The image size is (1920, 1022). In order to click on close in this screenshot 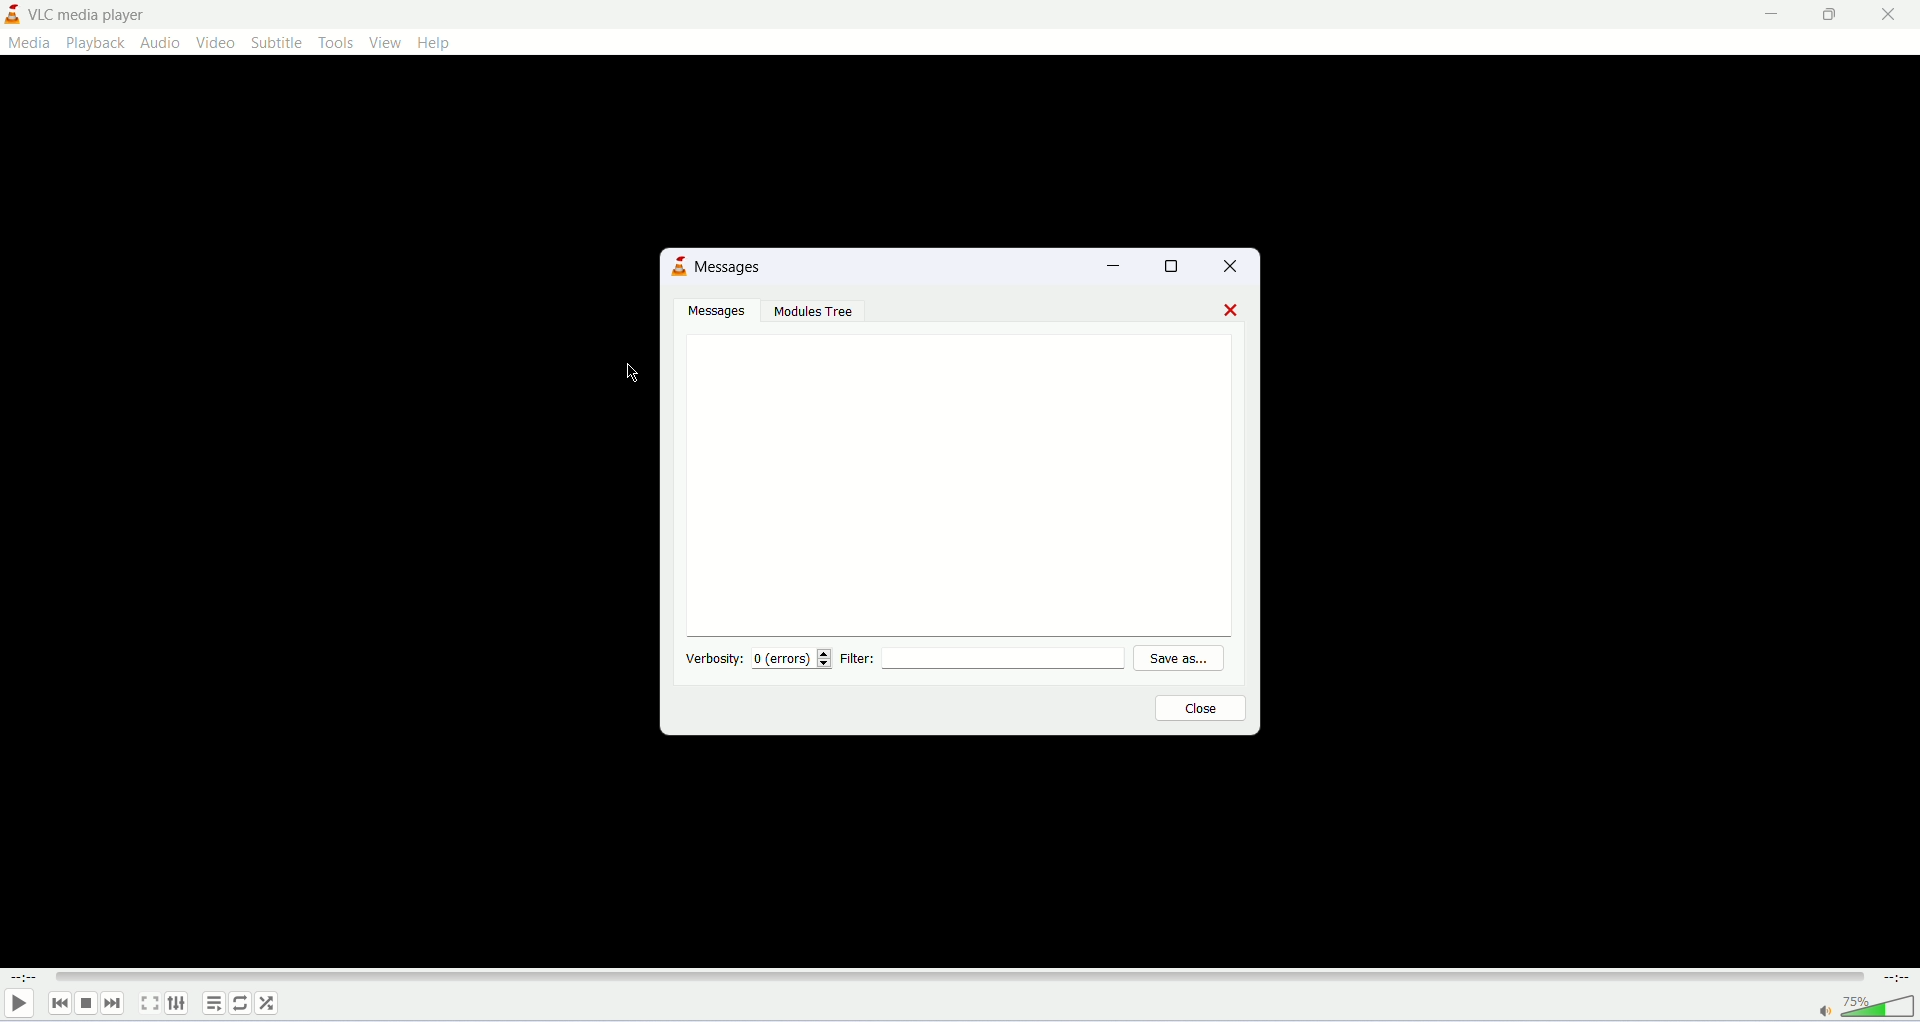, I will do `click(1238, 266)`.